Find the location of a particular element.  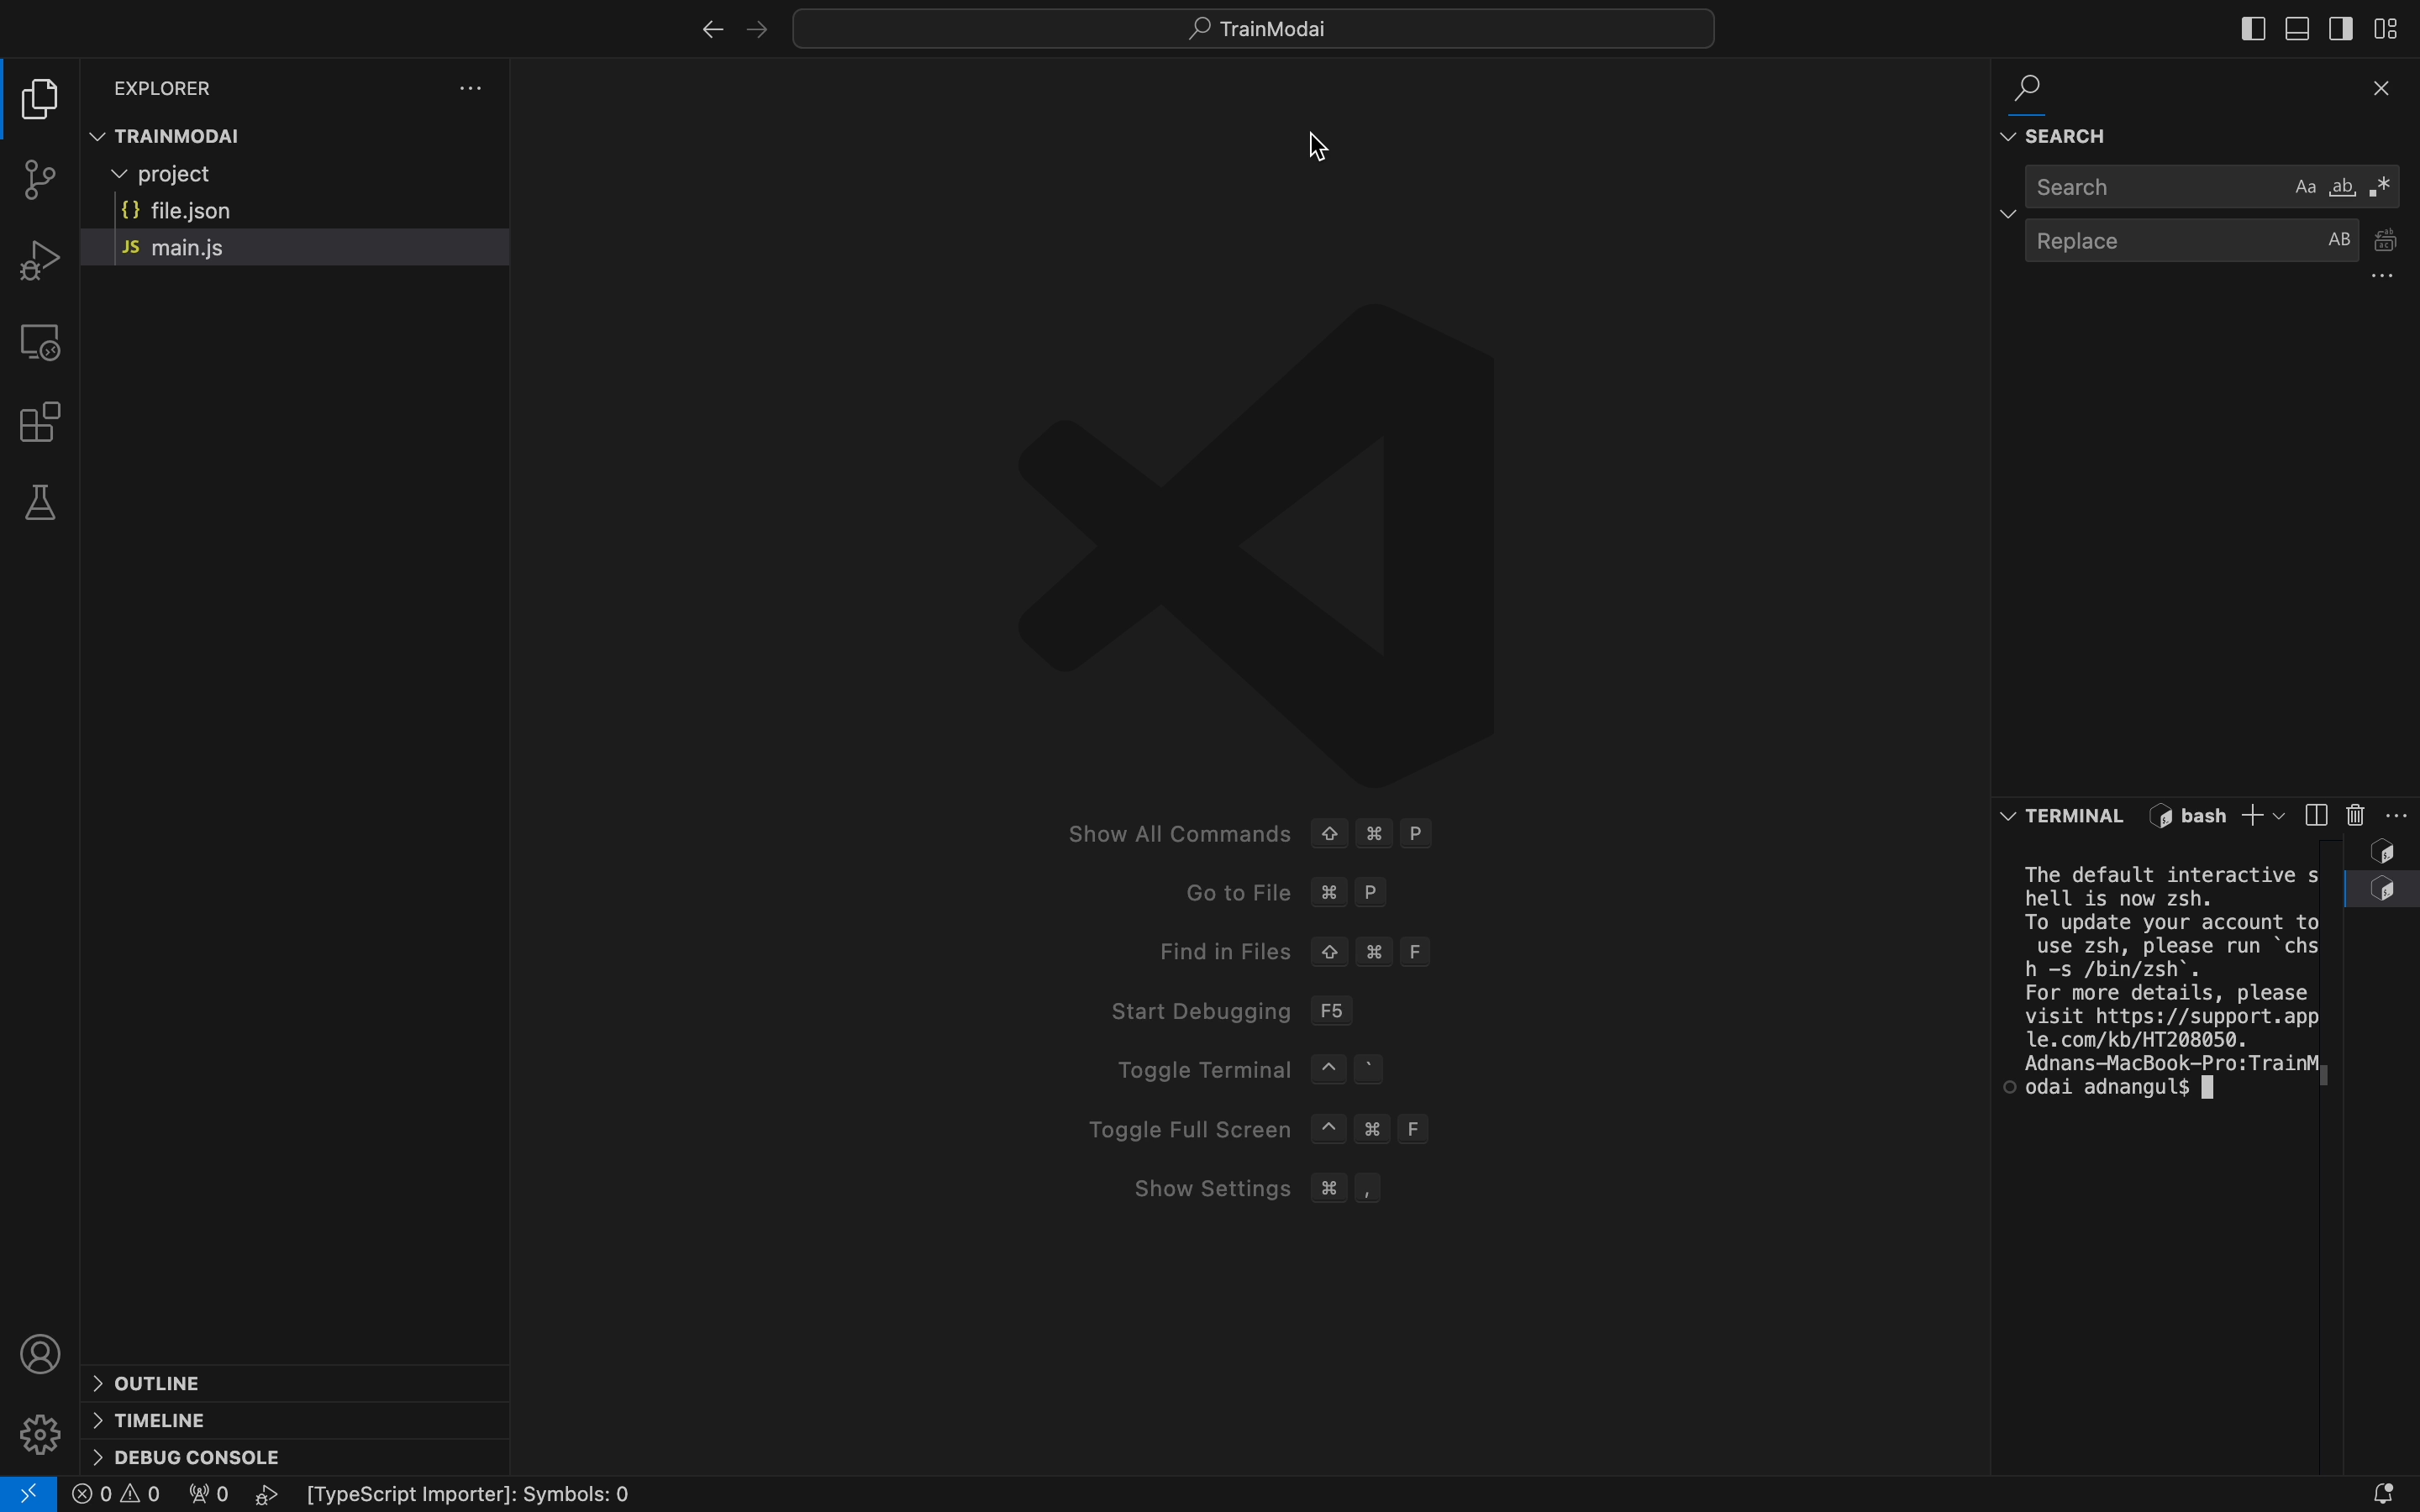

main.js is located at coordinates (220, 247).